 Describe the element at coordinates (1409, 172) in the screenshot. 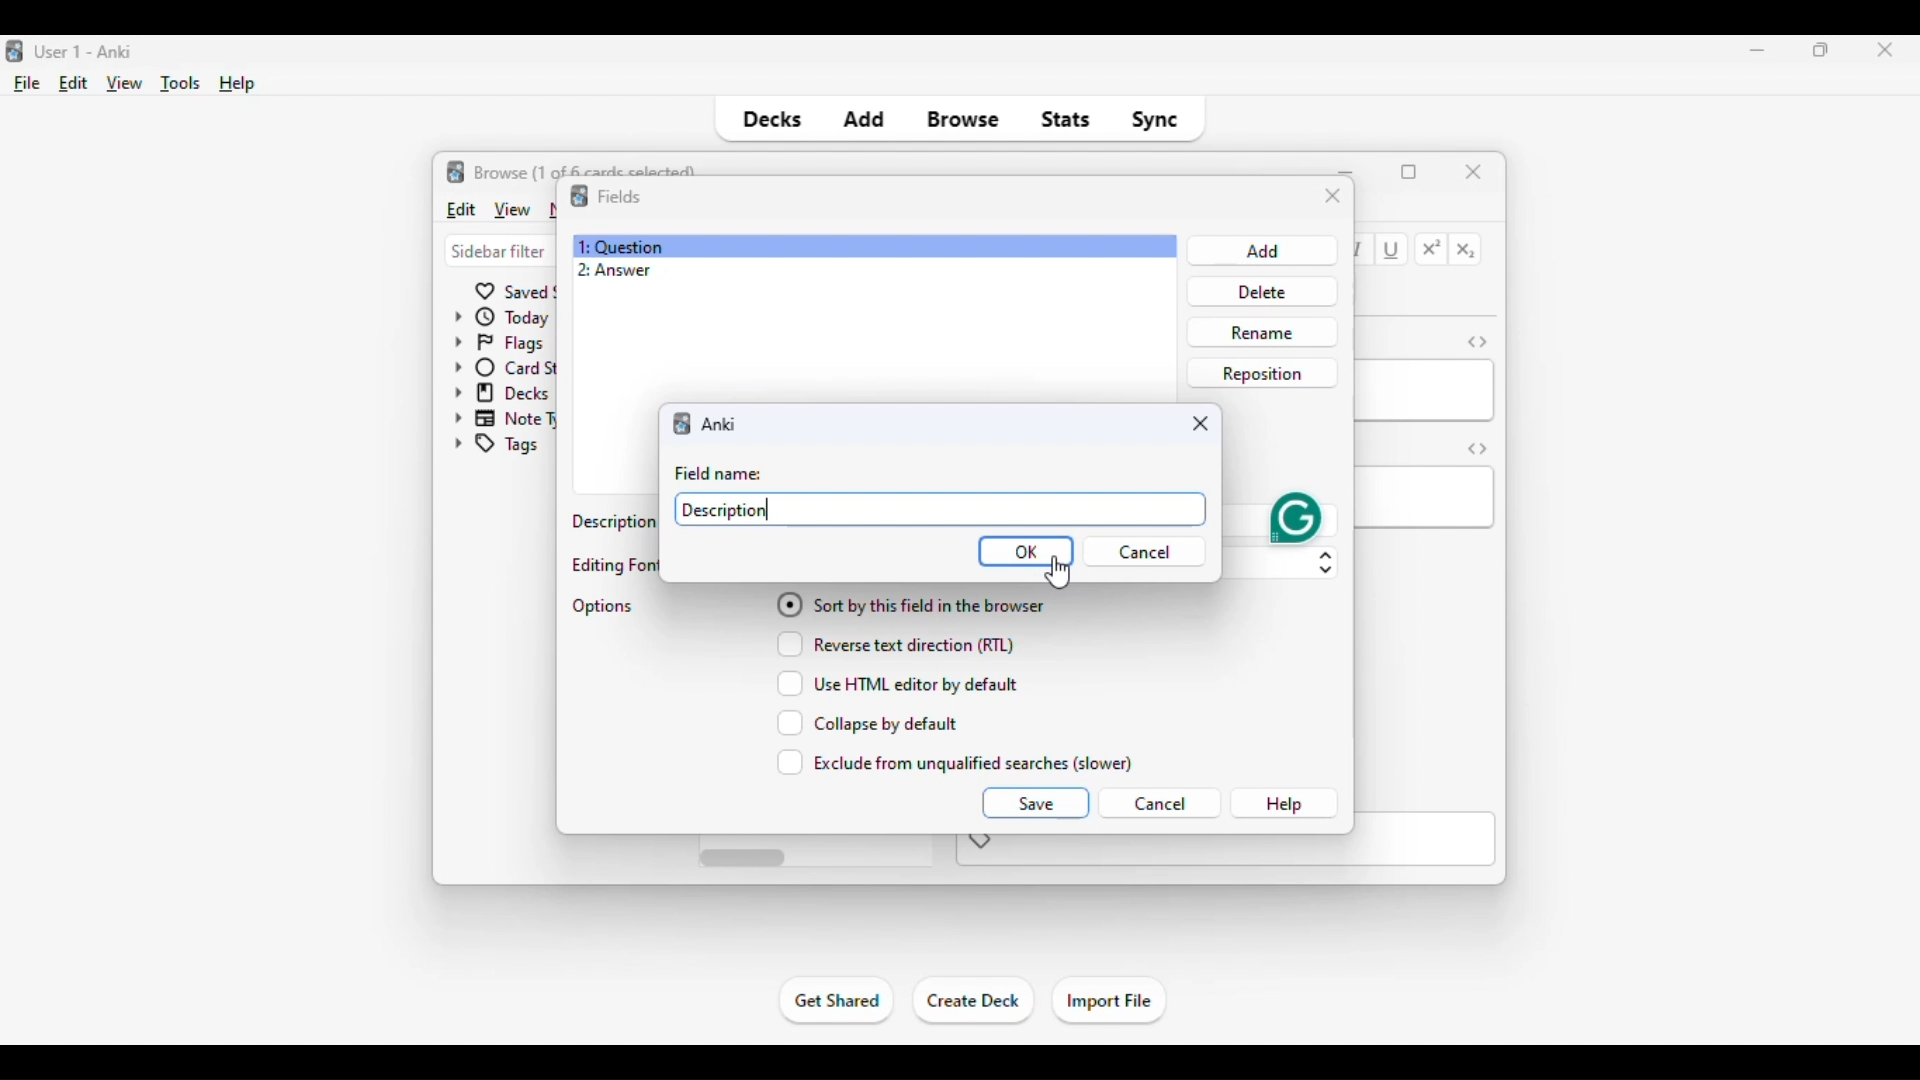

I see `maximize` at that location.